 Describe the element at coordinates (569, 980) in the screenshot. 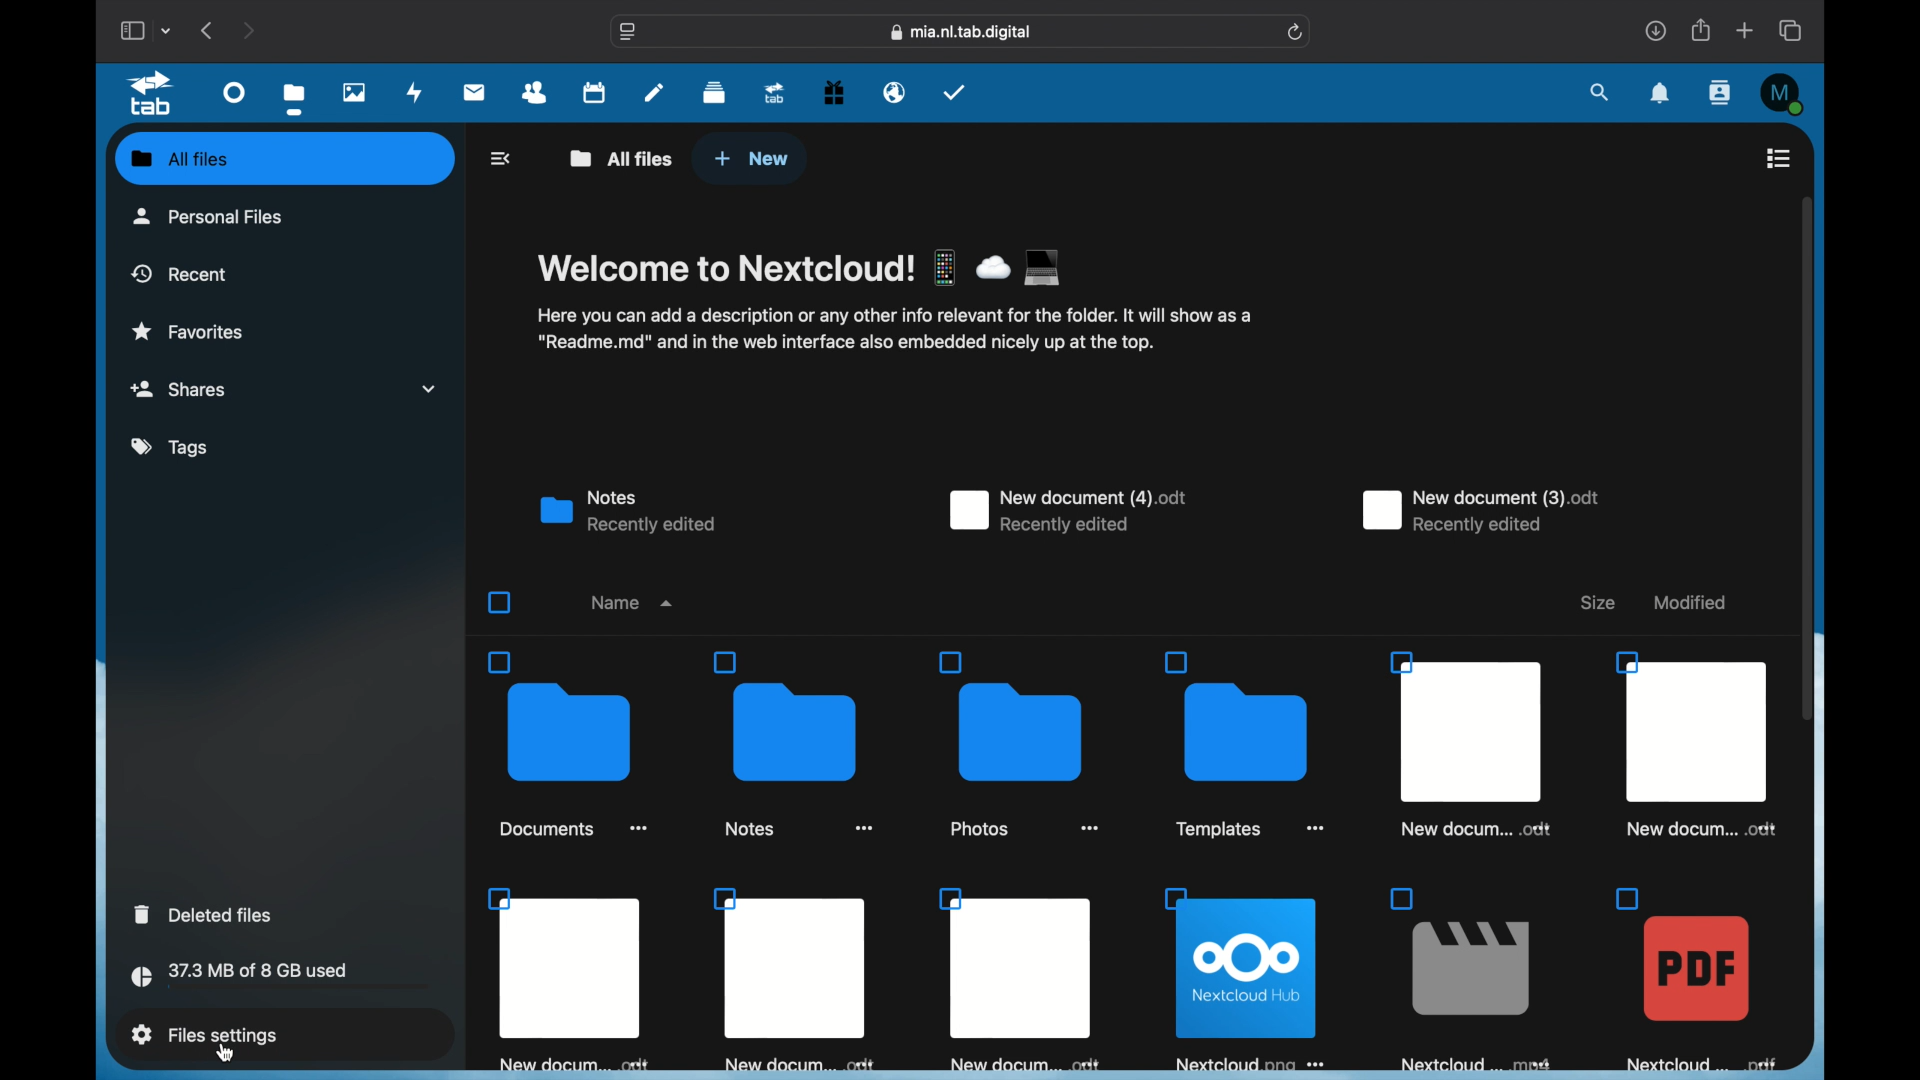

I see `file` at that location.